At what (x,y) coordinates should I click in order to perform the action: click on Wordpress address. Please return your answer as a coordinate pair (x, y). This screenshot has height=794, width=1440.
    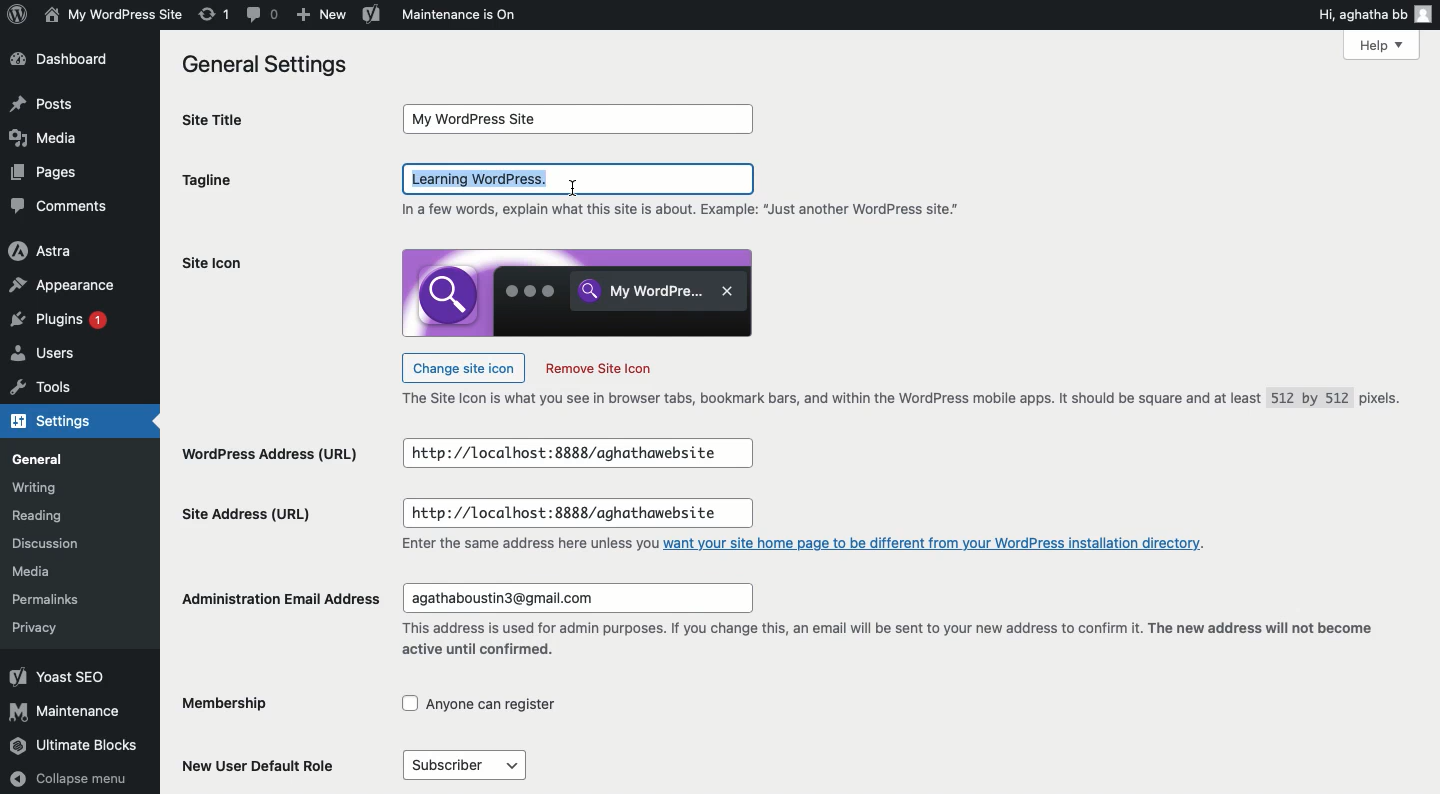
    Looking at the image, I should click on (268, 456).